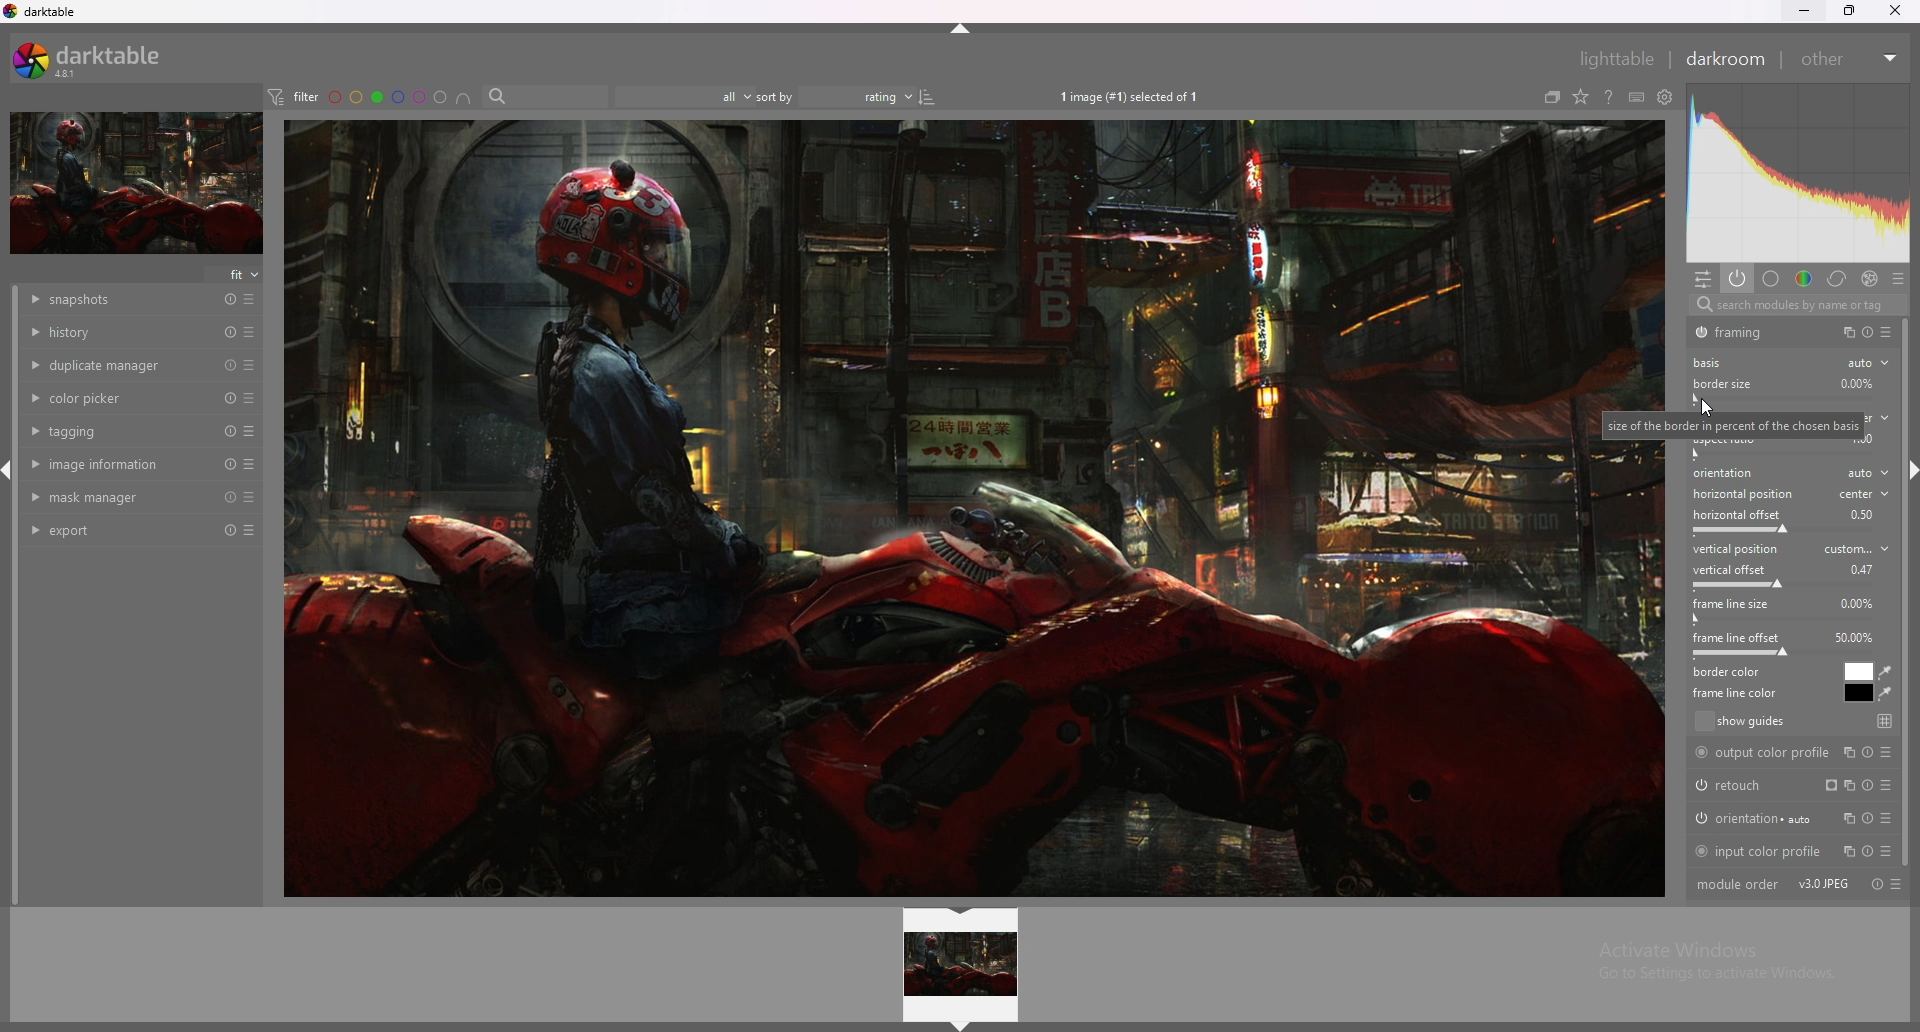  I want to click on frame line size, so click(1731, 604).